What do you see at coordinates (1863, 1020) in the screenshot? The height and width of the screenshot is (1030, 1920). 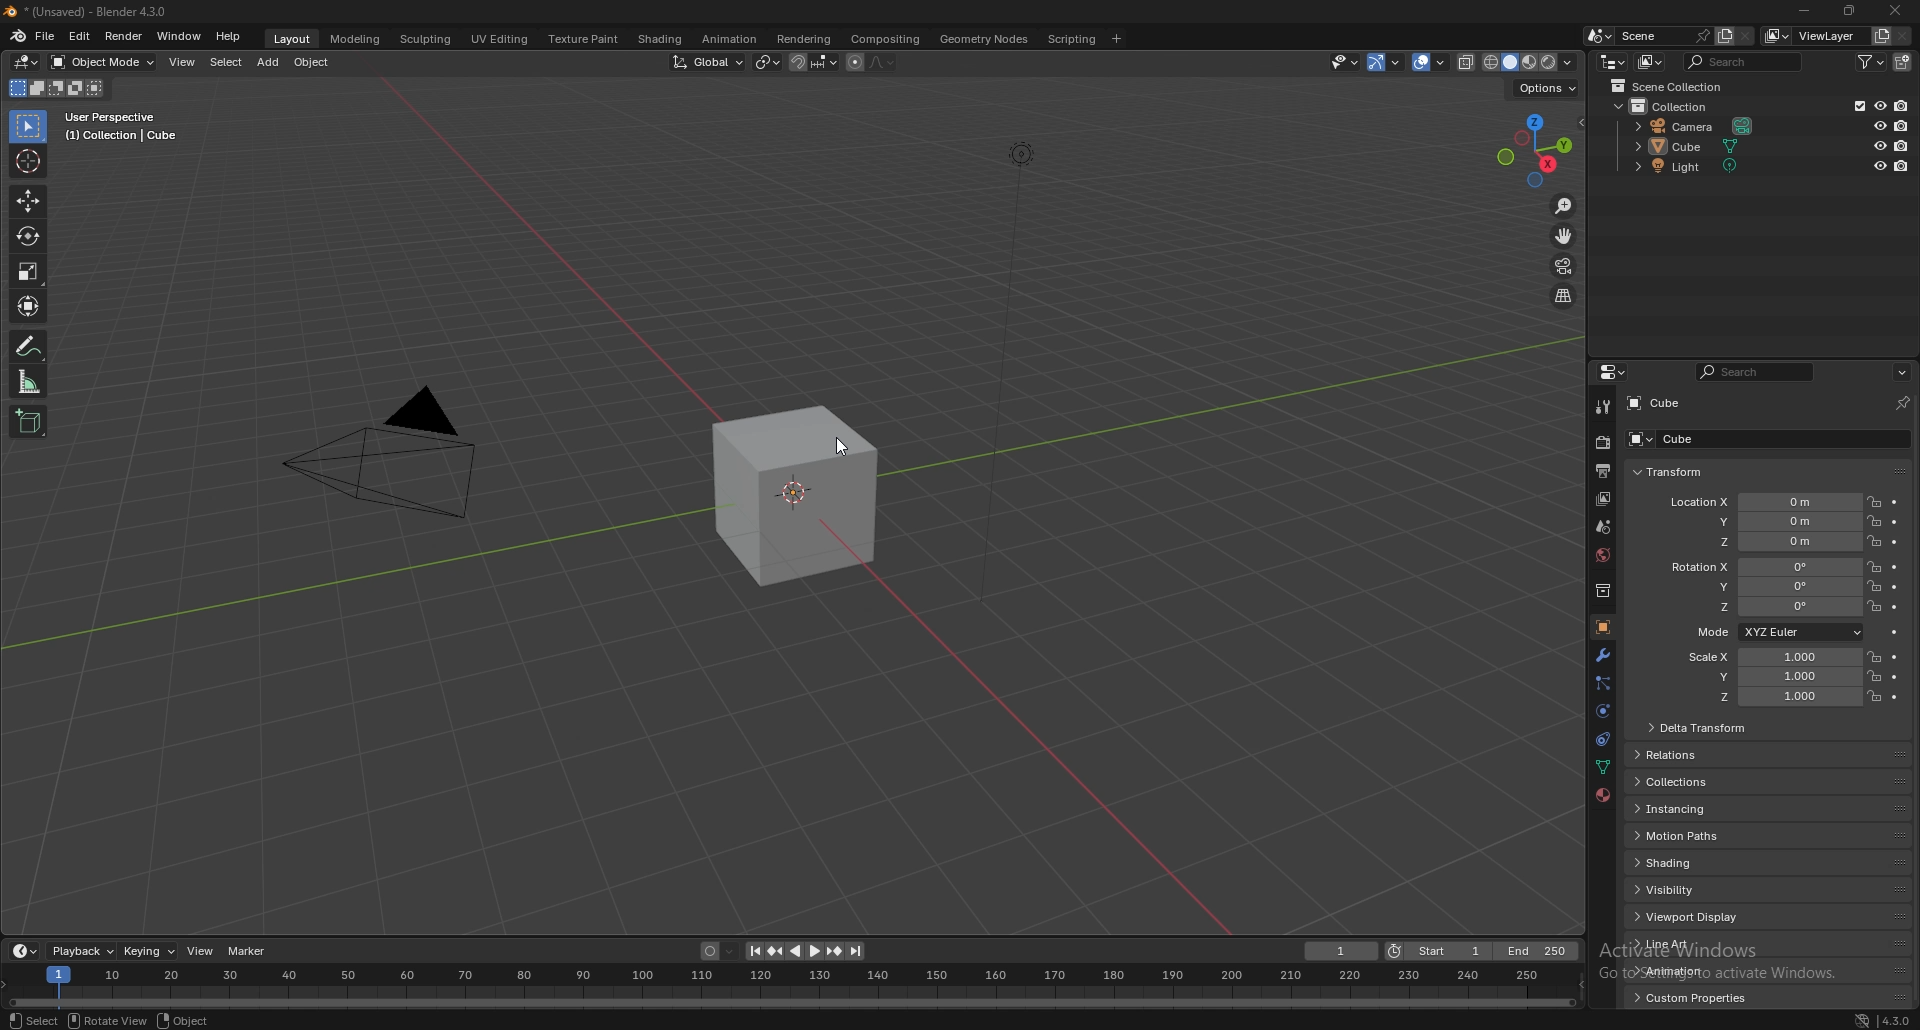 I see `network` at bounding box center [1863, 1020].